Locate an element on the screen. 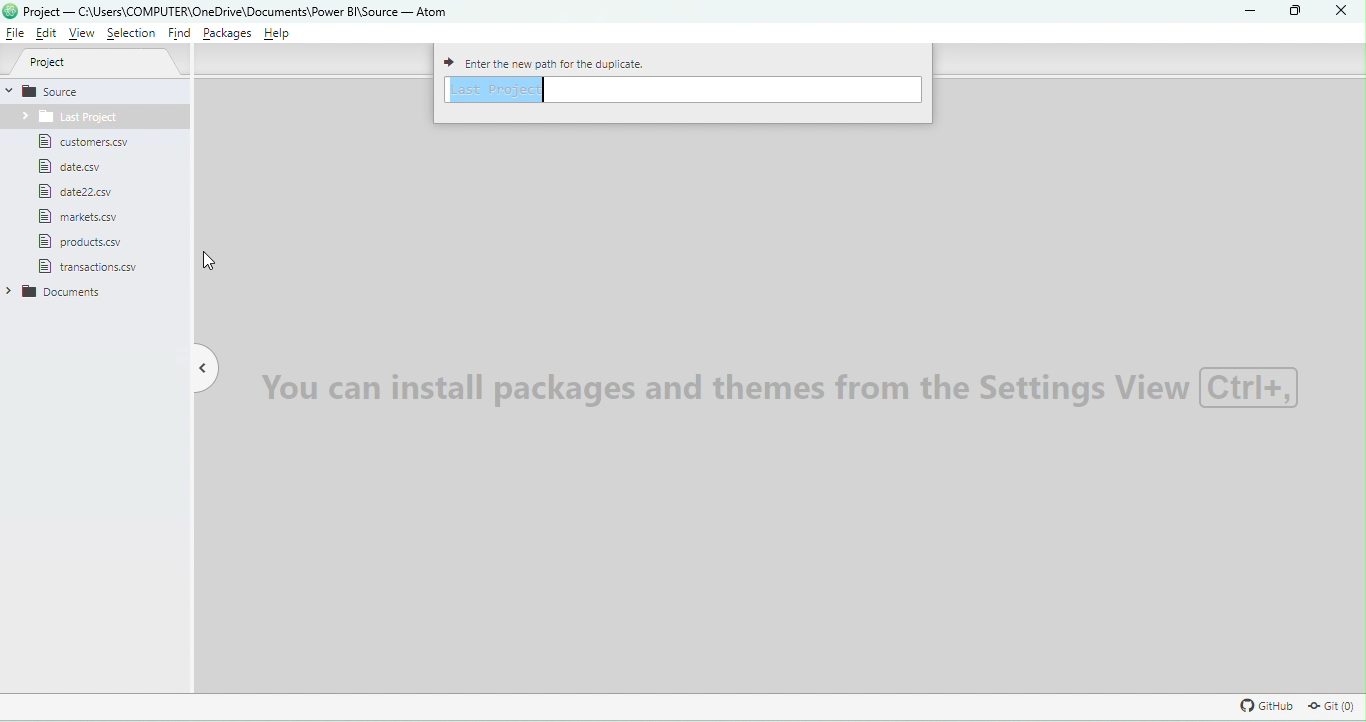  Packages is located at coordinates (228, 34).